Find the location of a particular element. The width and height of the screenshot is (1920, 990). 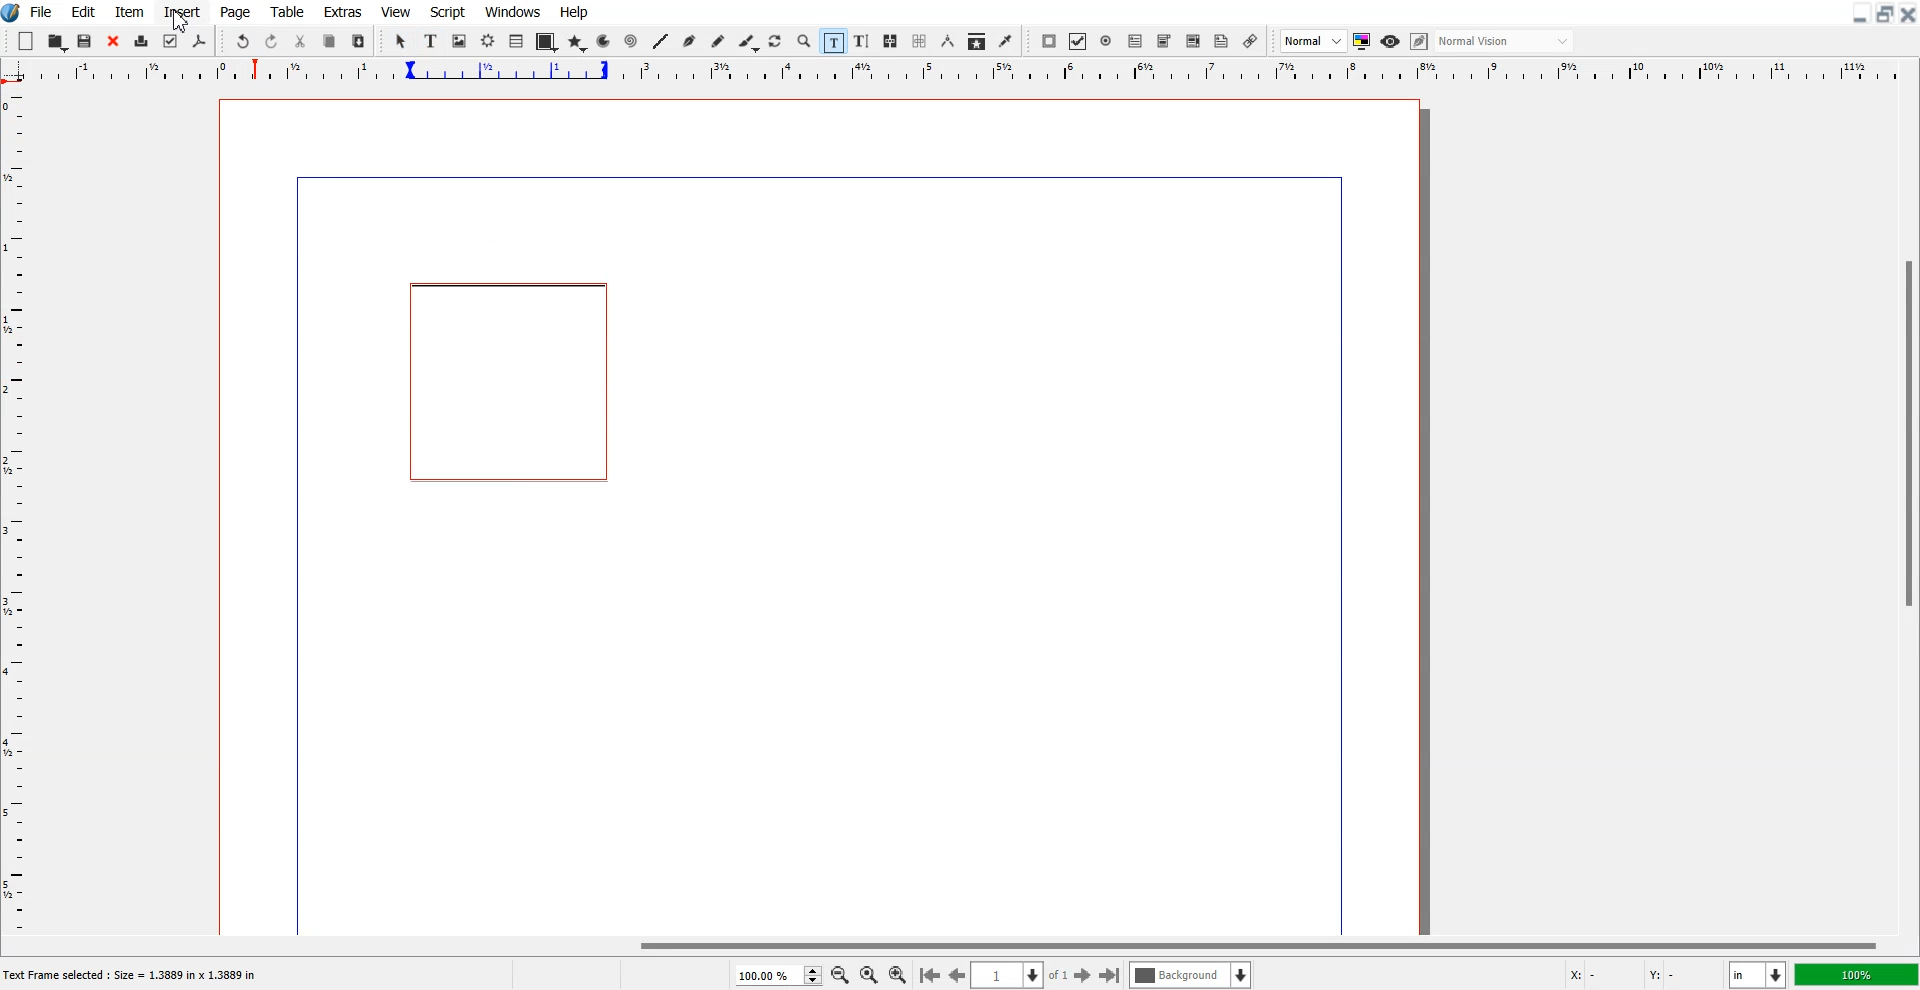

margin is located at coordinates (1344, 552).